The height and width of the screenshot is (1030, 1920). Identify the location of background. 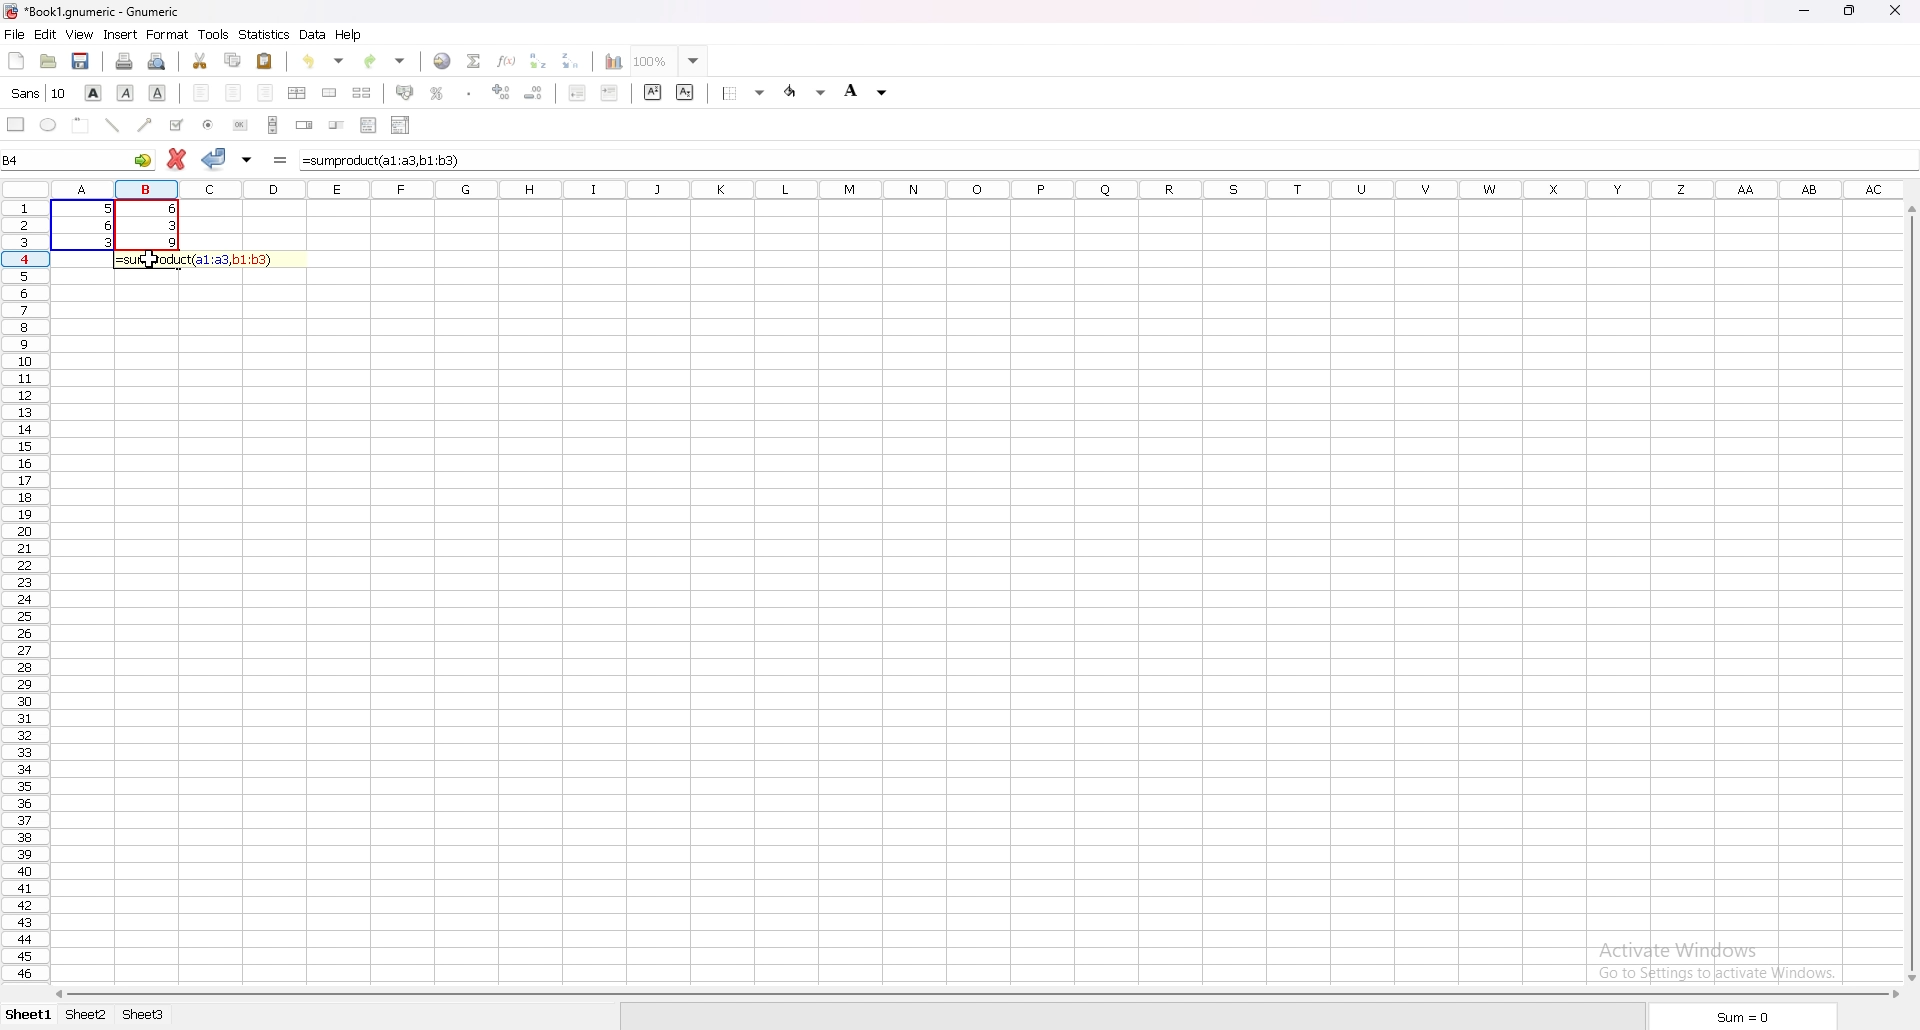
(806, 91).